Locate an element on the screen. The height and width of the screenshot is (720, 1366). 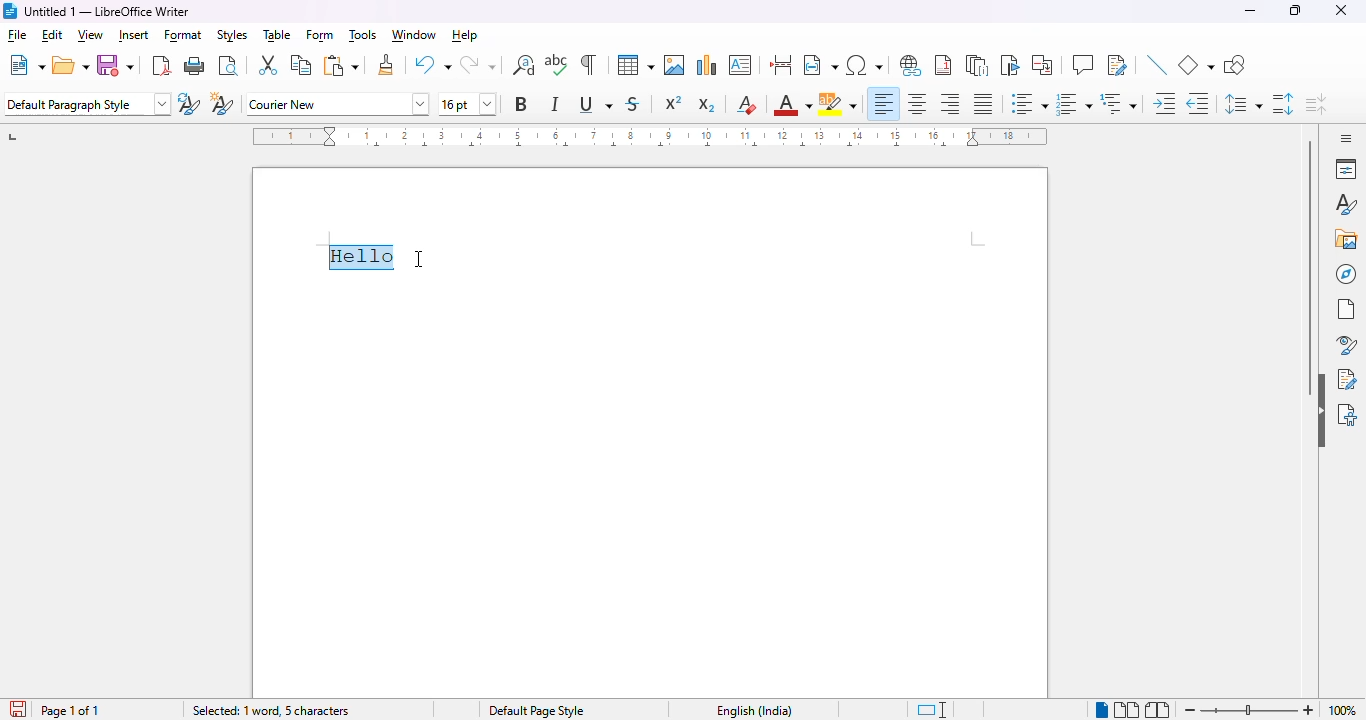
insert hyperlink is located at coordinates (912, 65).